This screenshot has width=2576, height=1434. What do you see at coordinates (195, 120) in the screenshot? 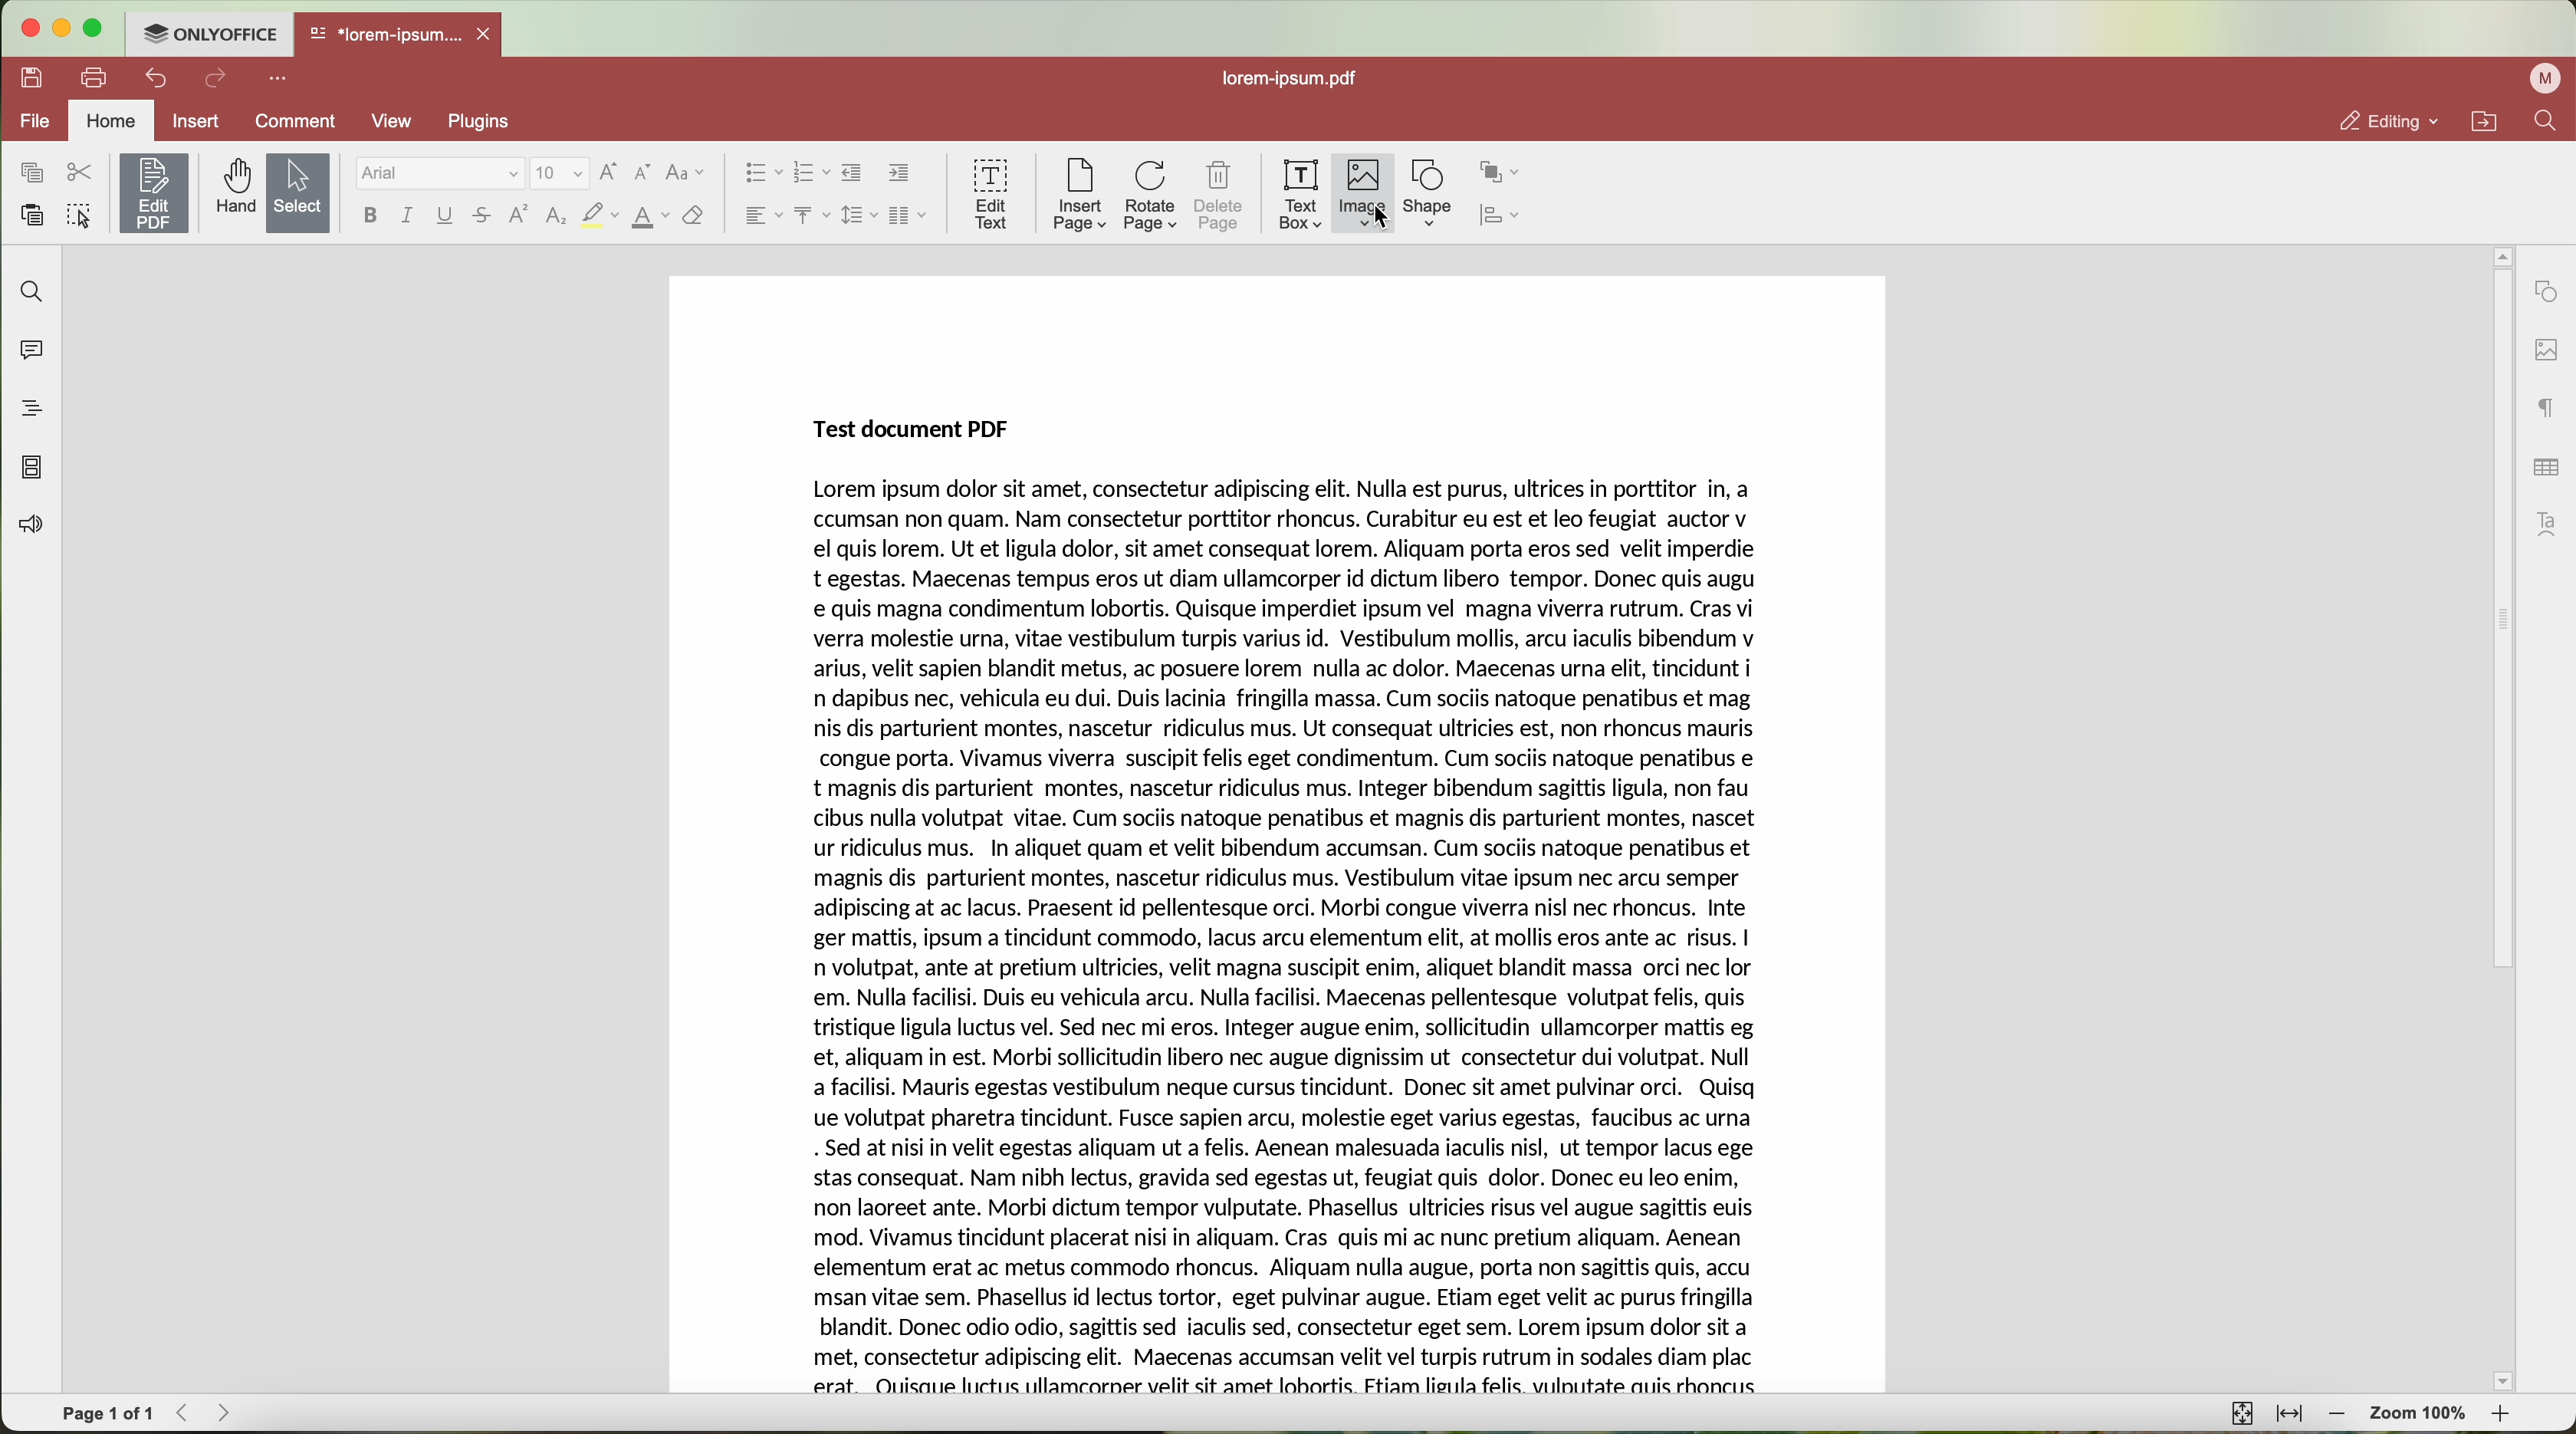
I see `insert` at bounding box center [195, 120].